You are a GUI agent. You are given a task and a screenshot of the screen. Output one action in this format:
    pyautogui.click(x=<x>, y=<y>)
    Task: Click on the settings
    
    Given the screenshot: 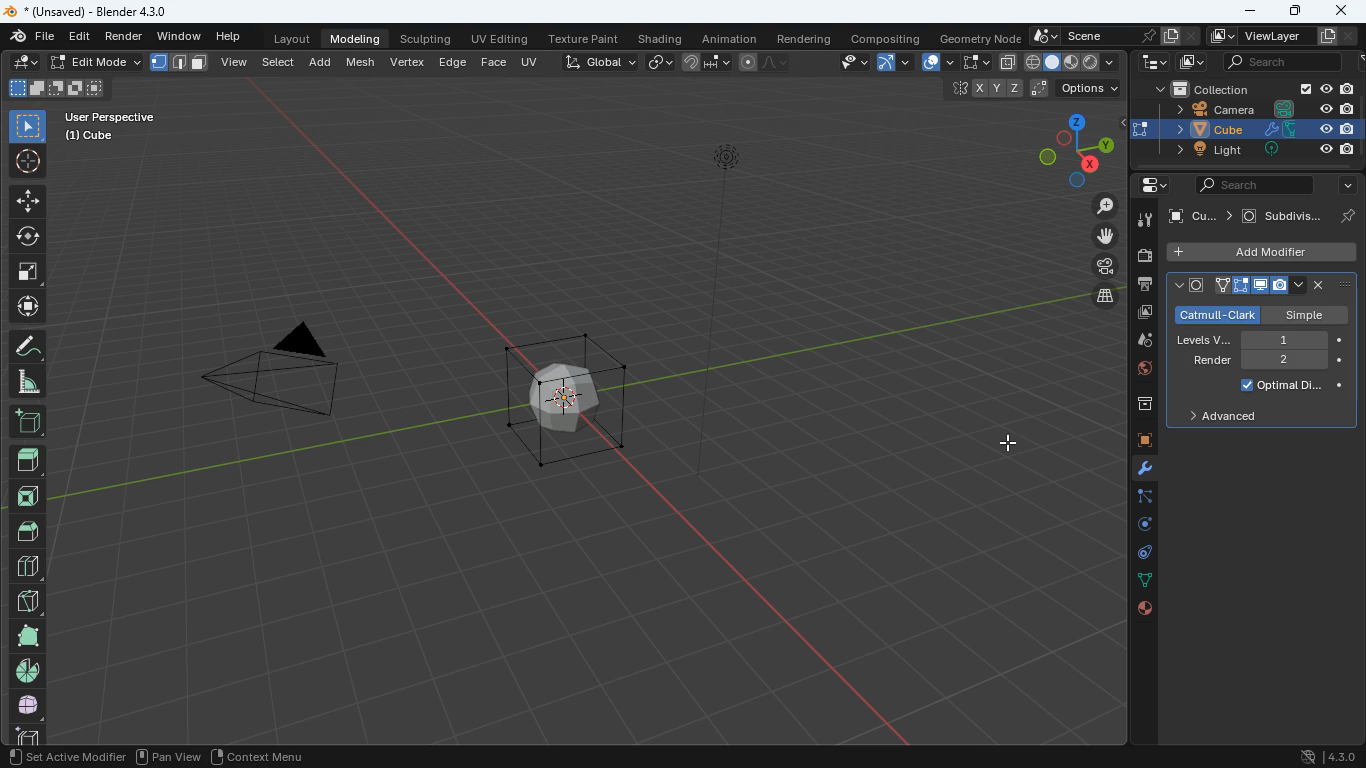 What is the action you would take?
    pyautogui.click(x=1147, y=184)
    